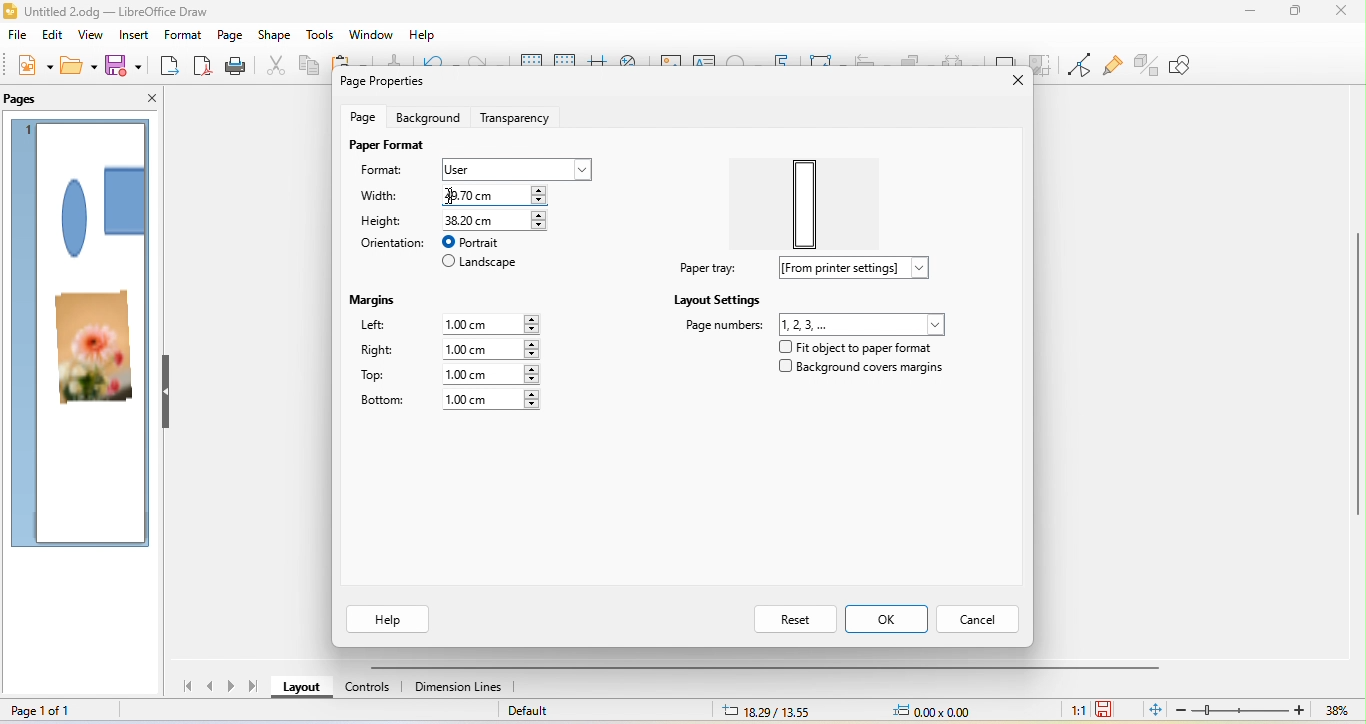 The image size is (1366, 724). What do you see at coordinates (390, 618) in the screenshot?
I see `help` at bounding box center [390, 618].